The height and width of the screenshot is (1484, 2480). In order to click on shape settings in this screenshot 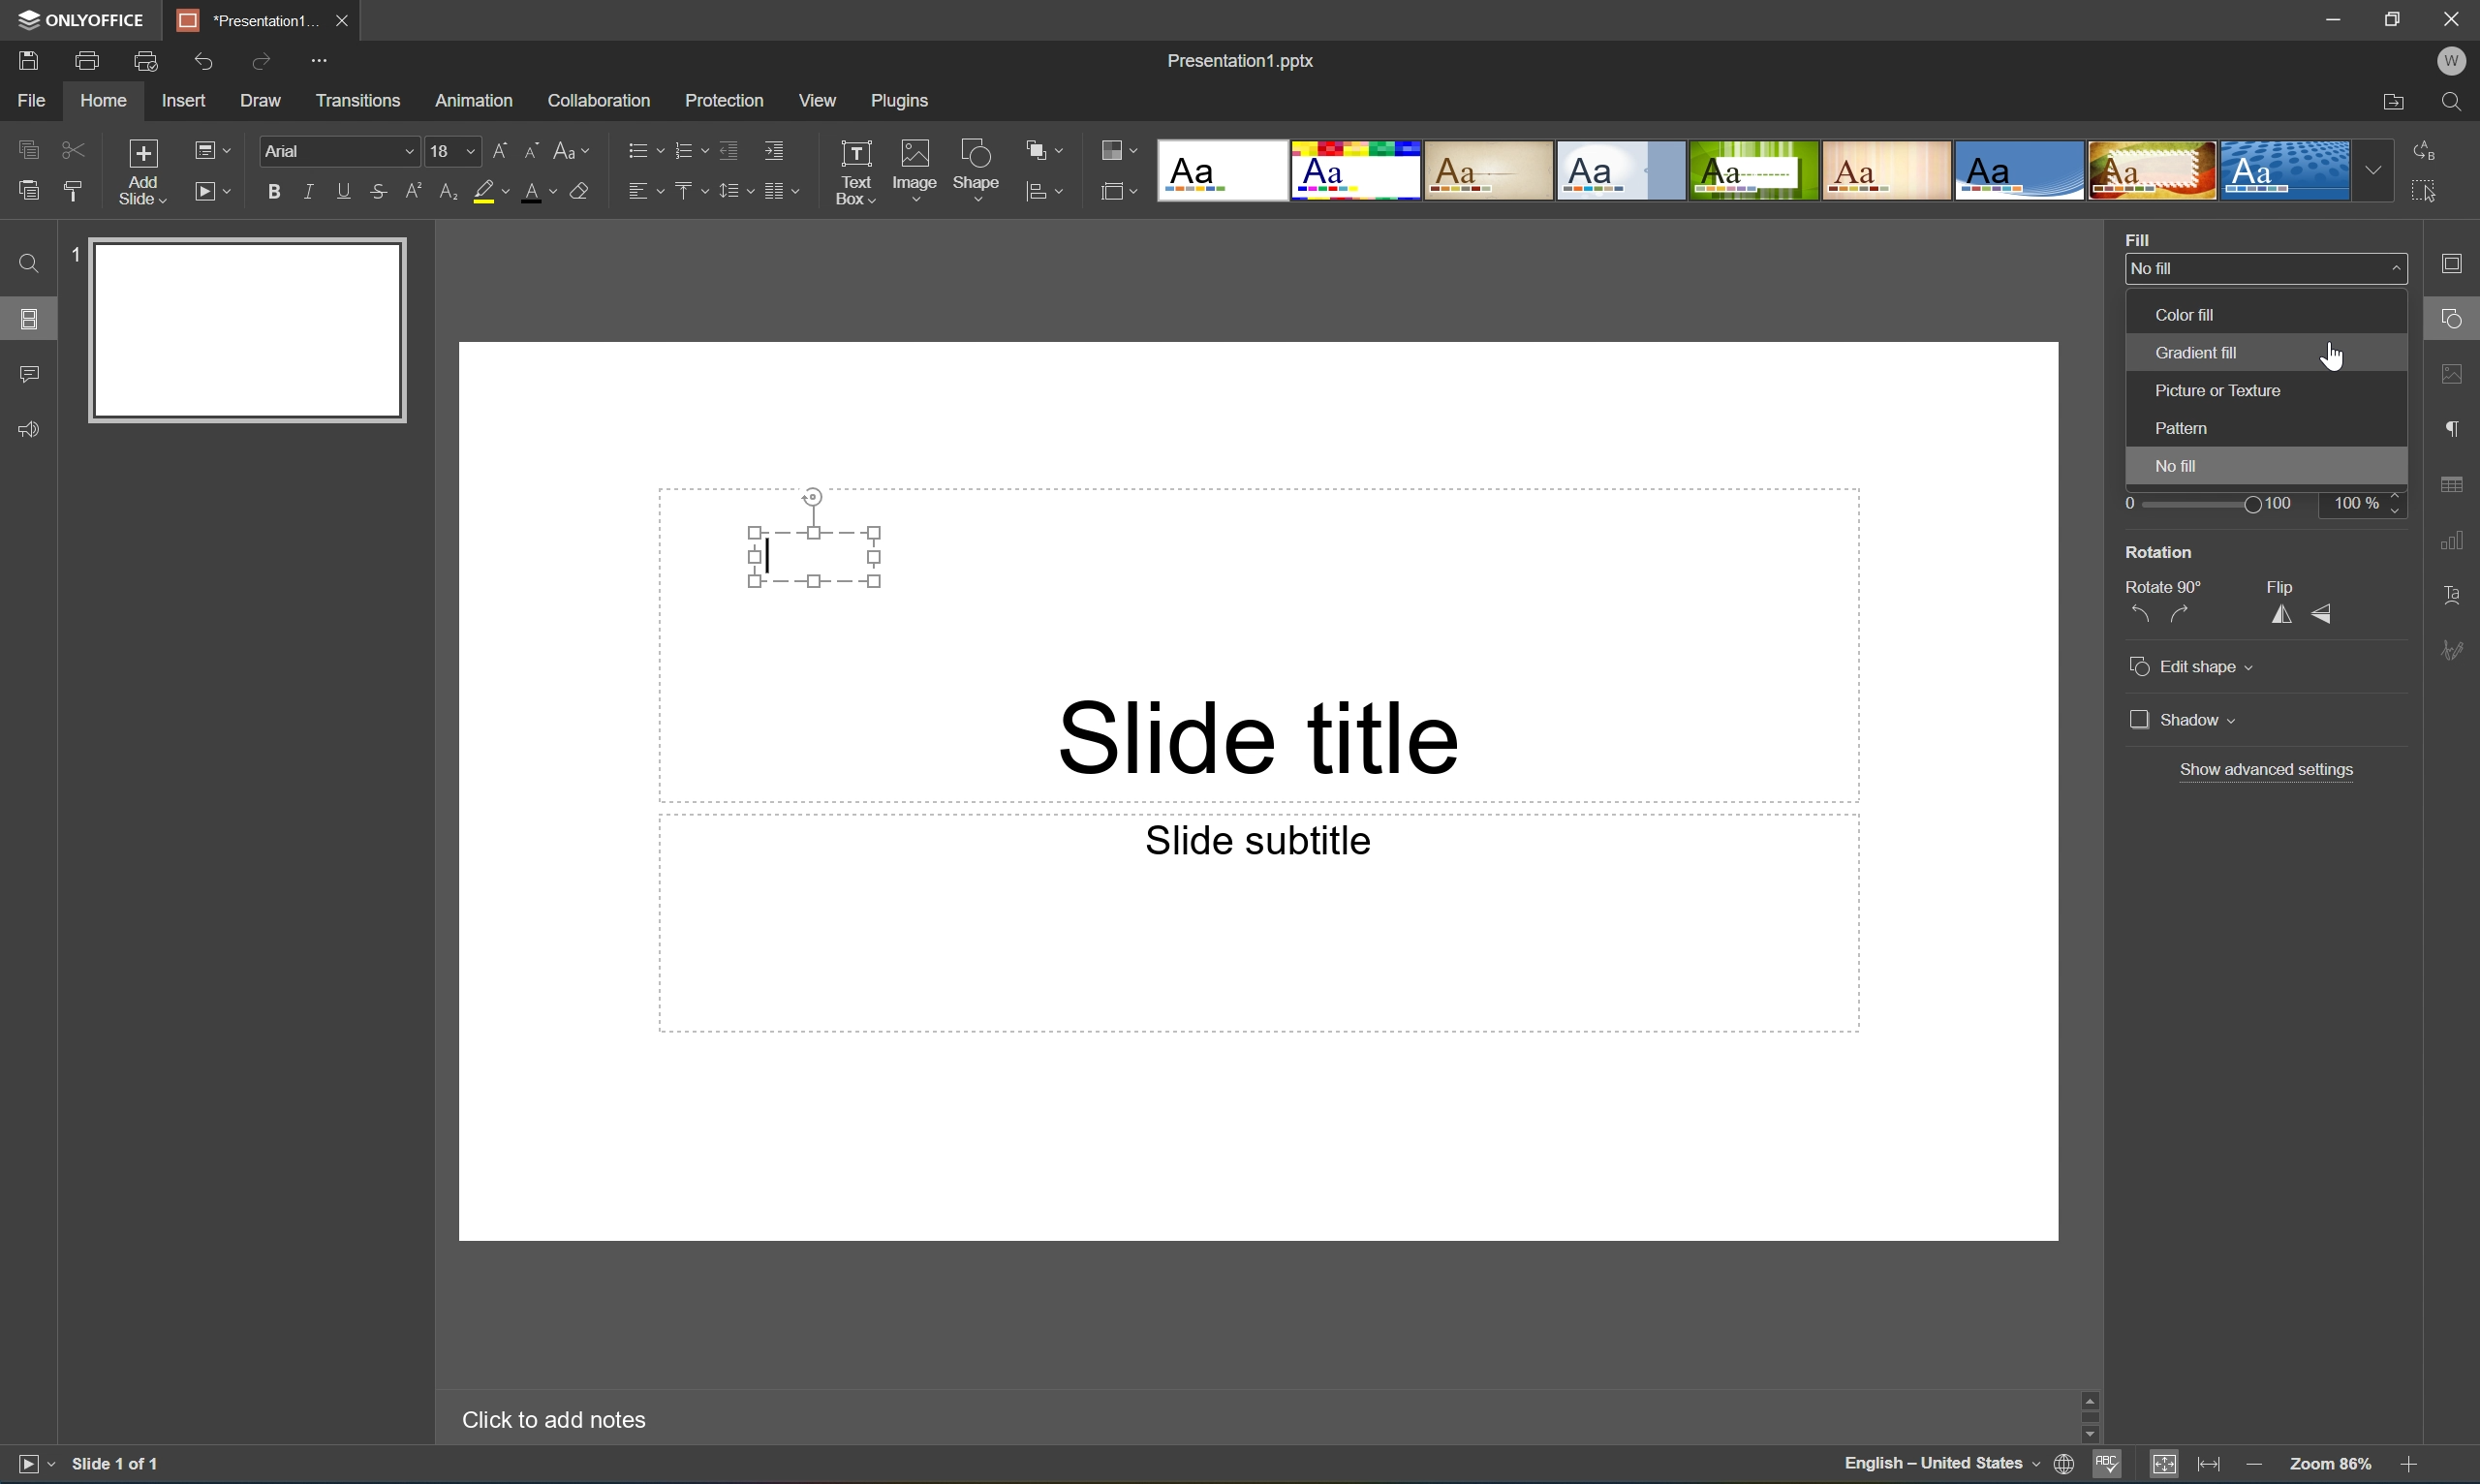, I will do `click(2455, 320)`.